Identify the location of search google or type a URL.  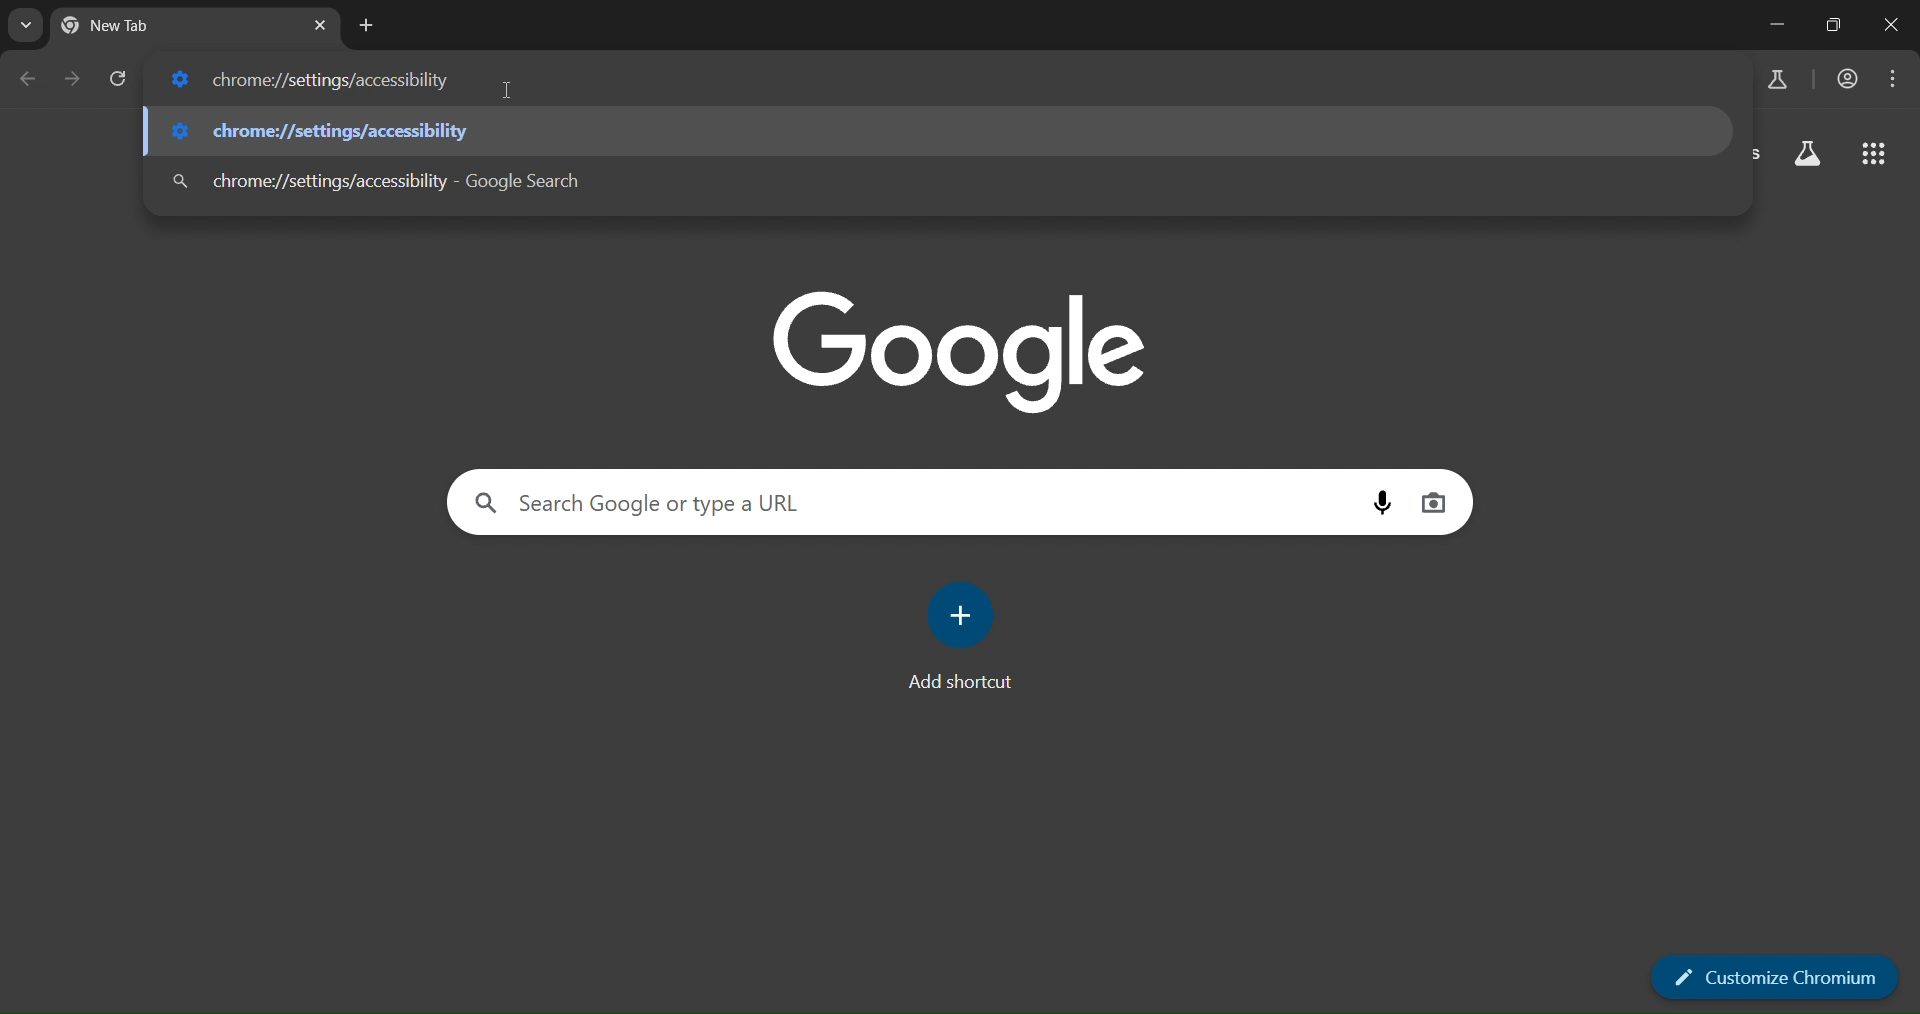
(915, 500).